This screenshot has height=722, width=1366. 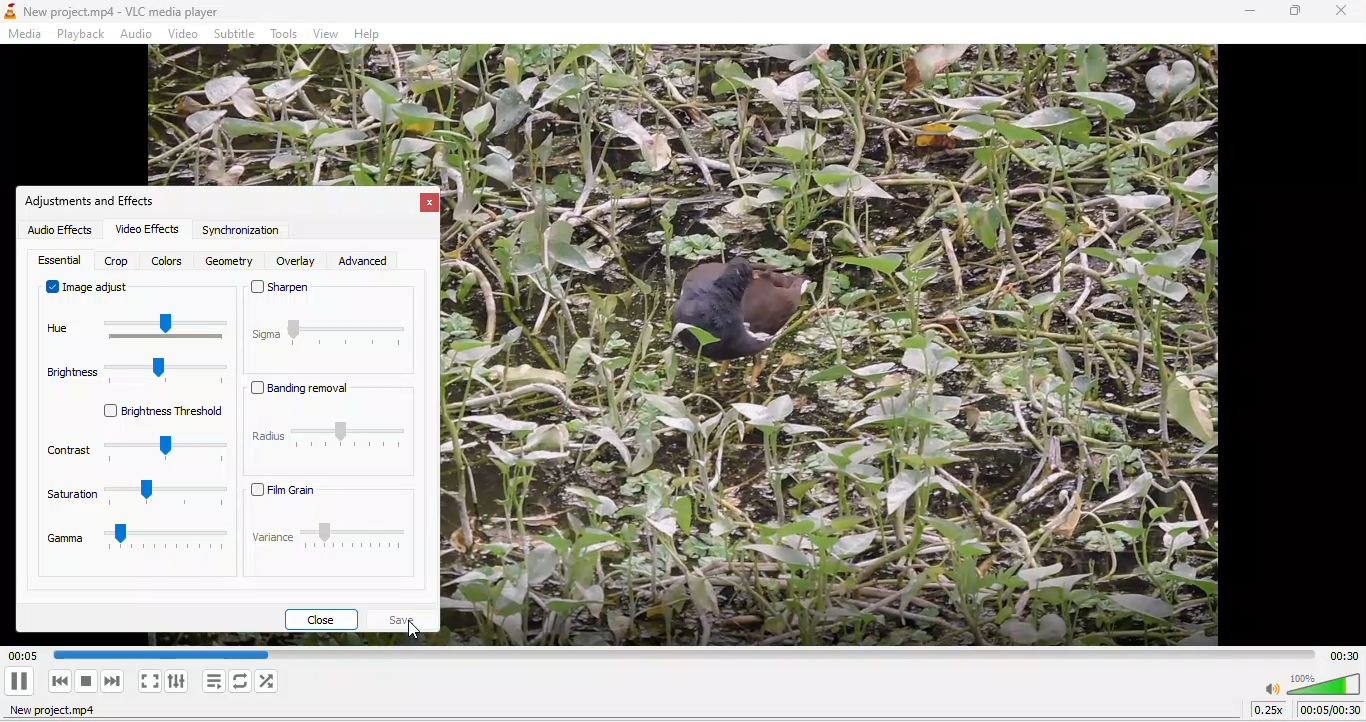 I want to click on close, so click(x=321, y=619).